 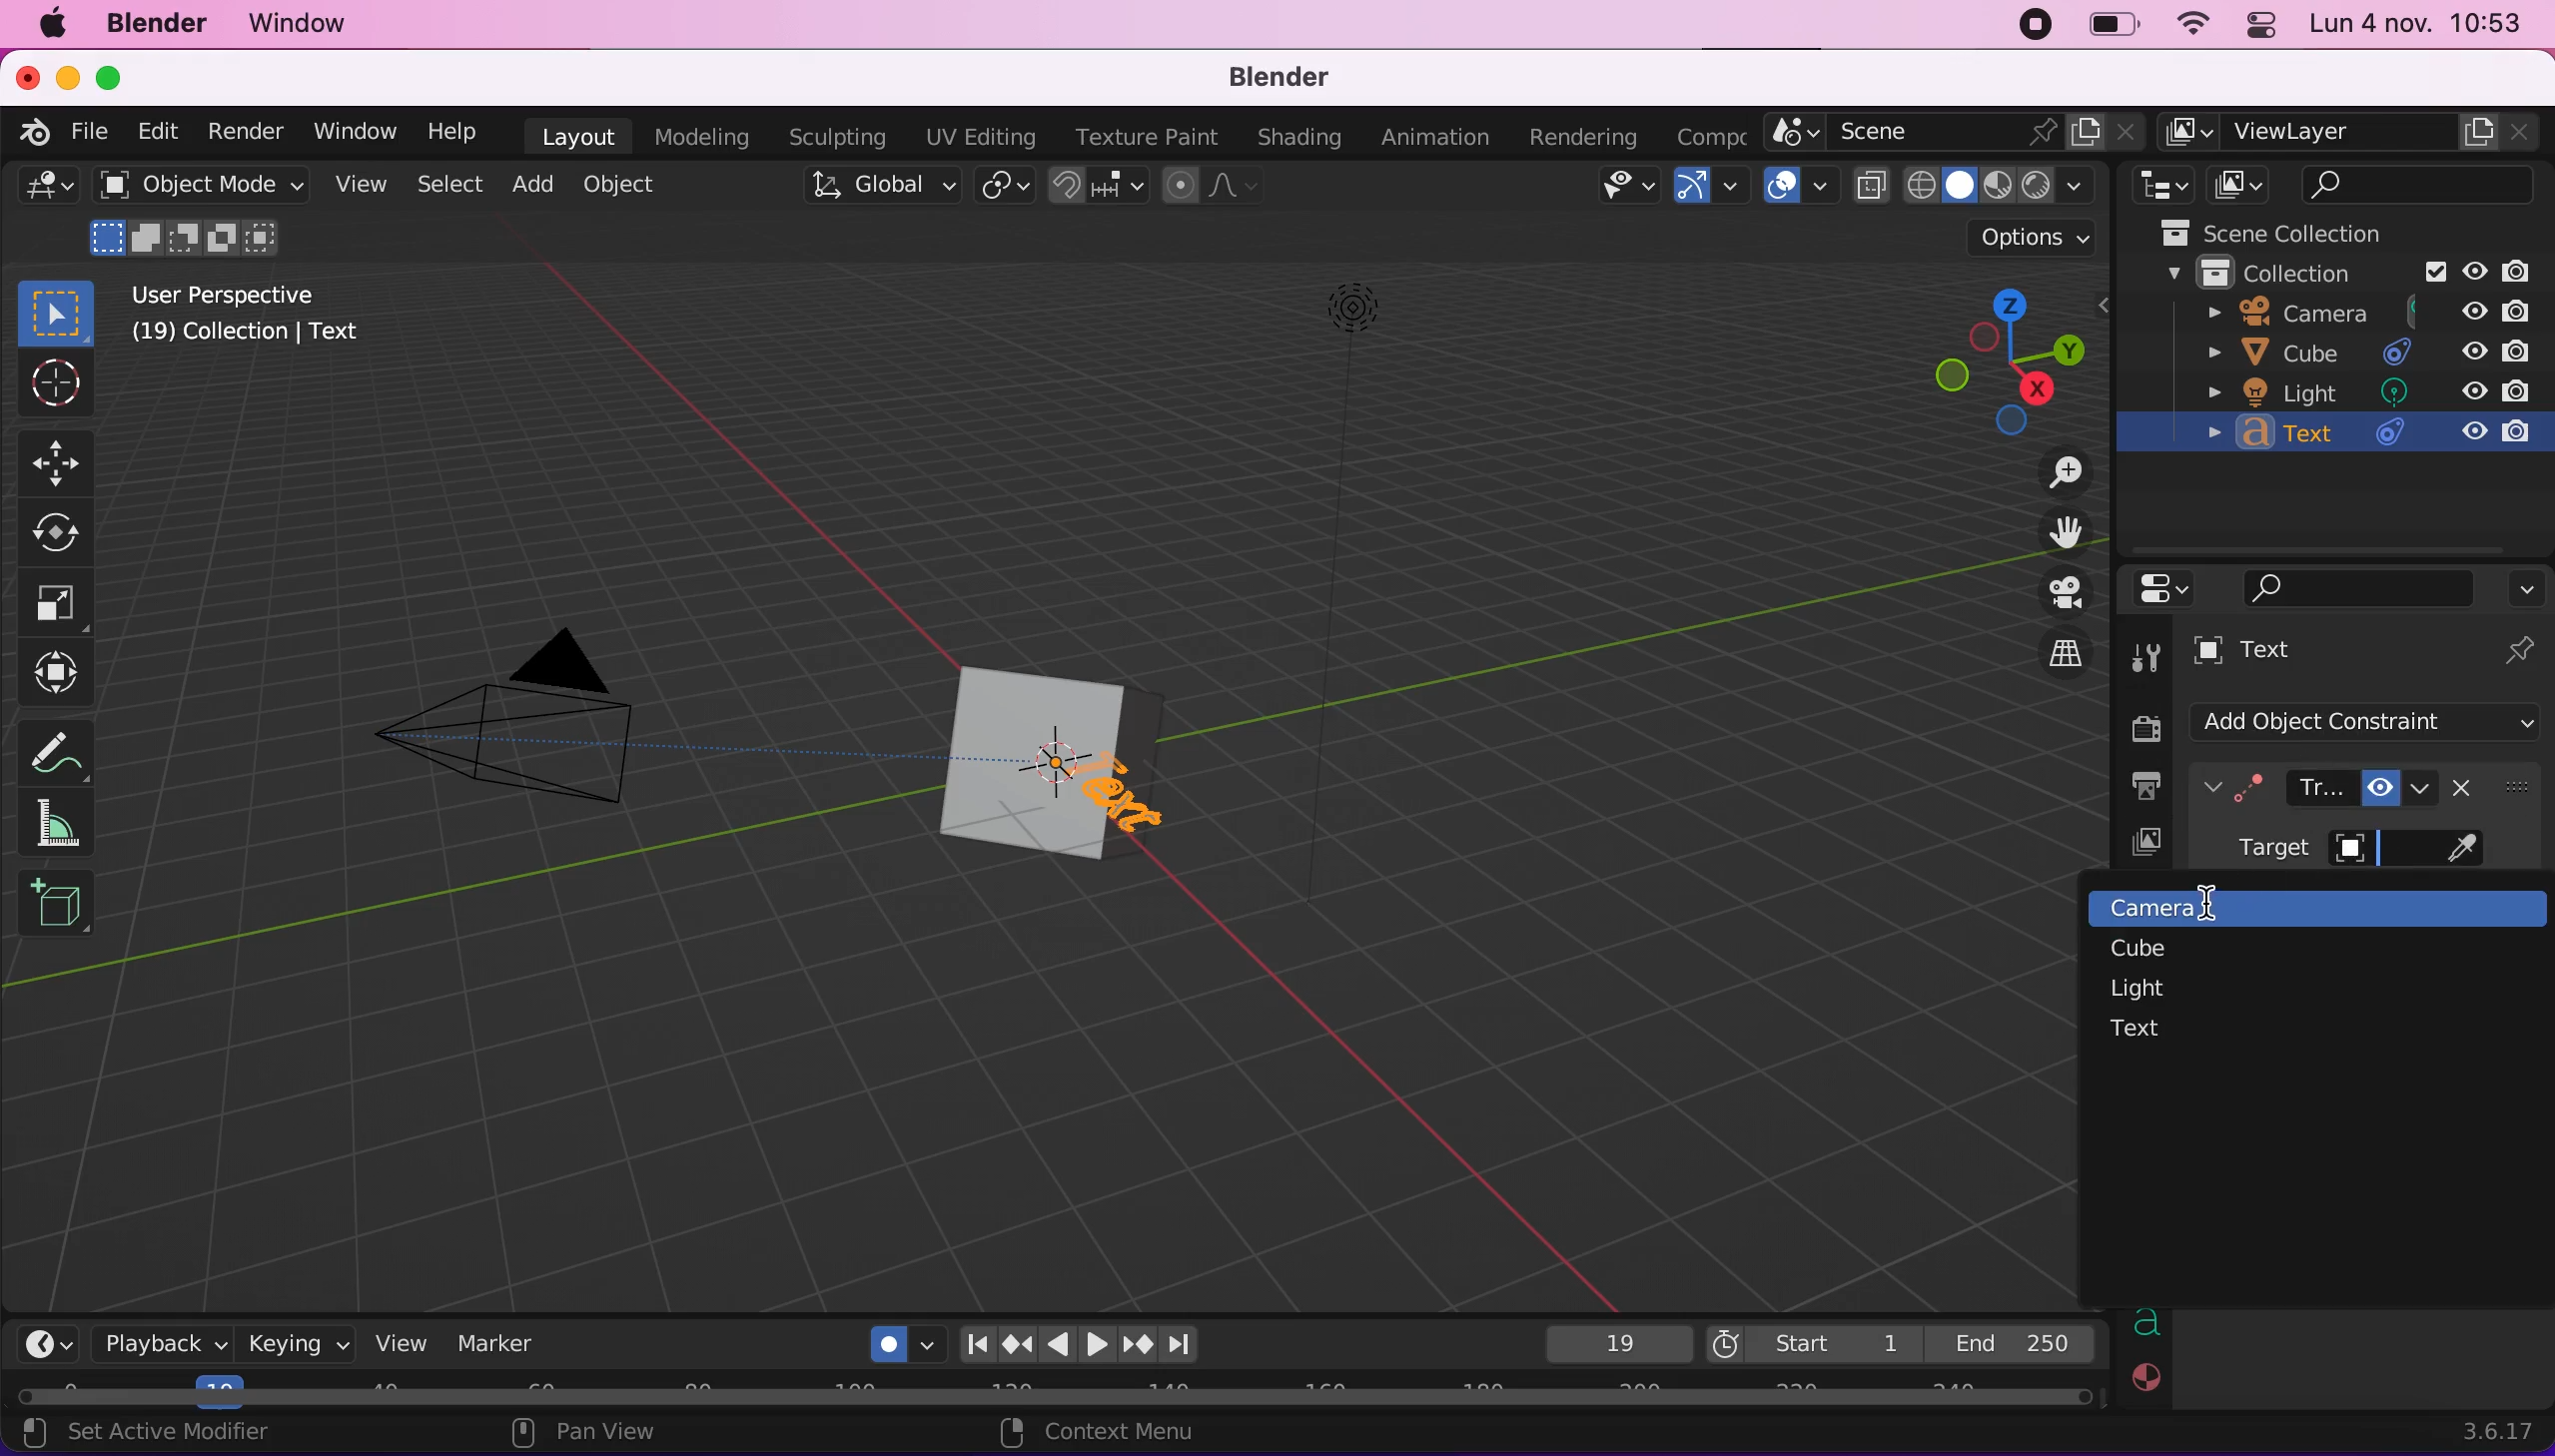 I want to click on 19, so click(x=1604, y=1345).